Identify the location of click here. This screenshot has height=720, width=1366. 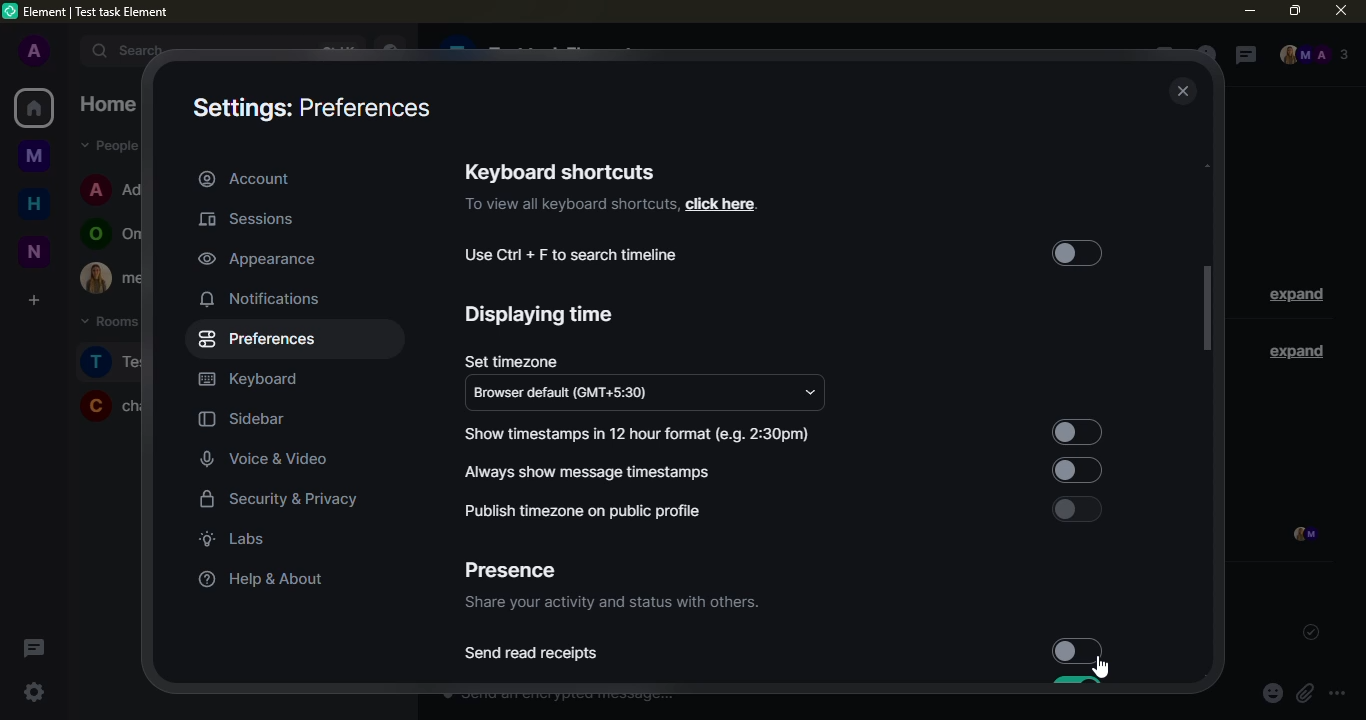
(720, 204).